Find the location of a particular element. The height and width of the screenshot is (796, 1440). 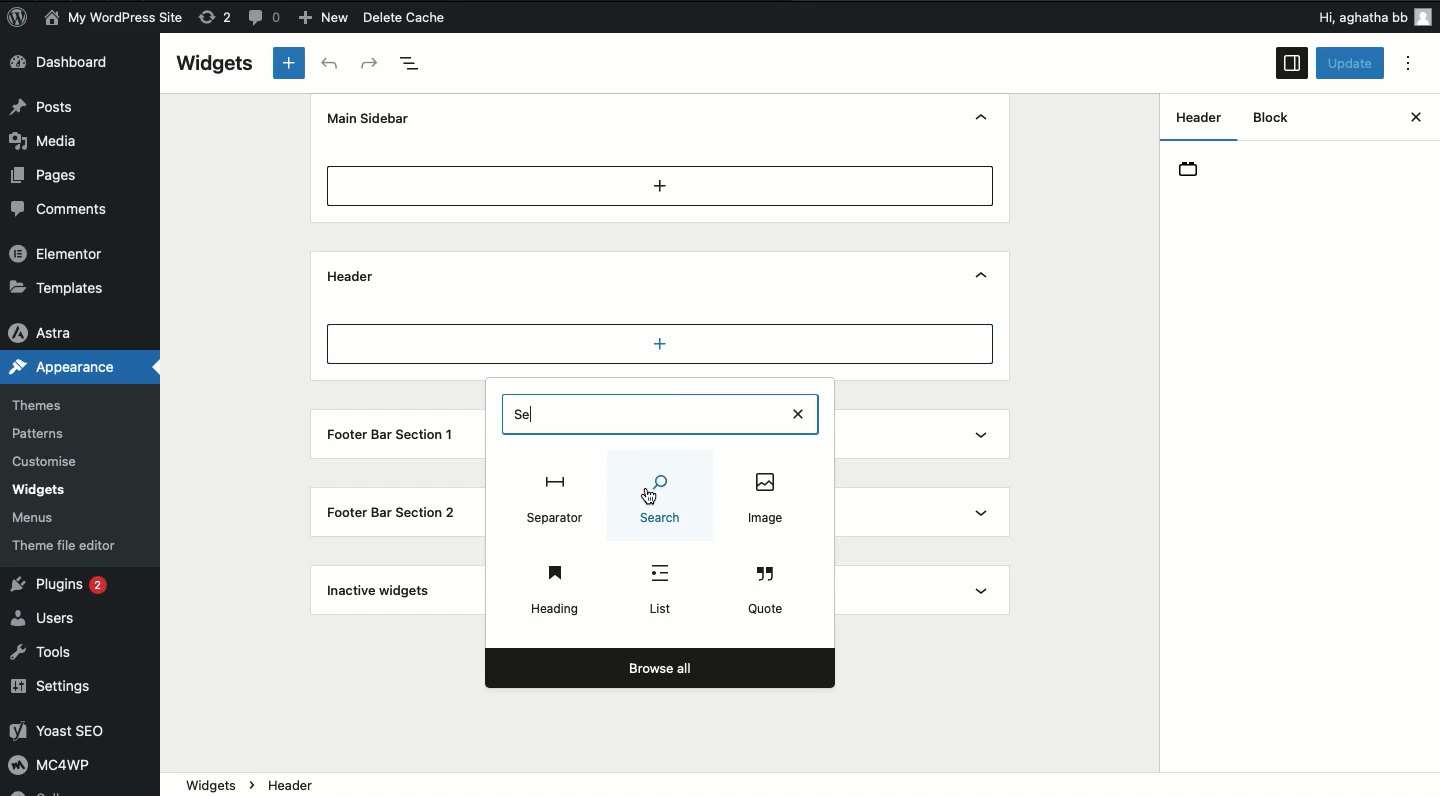

Add new block is located at coordinates (288, 64).